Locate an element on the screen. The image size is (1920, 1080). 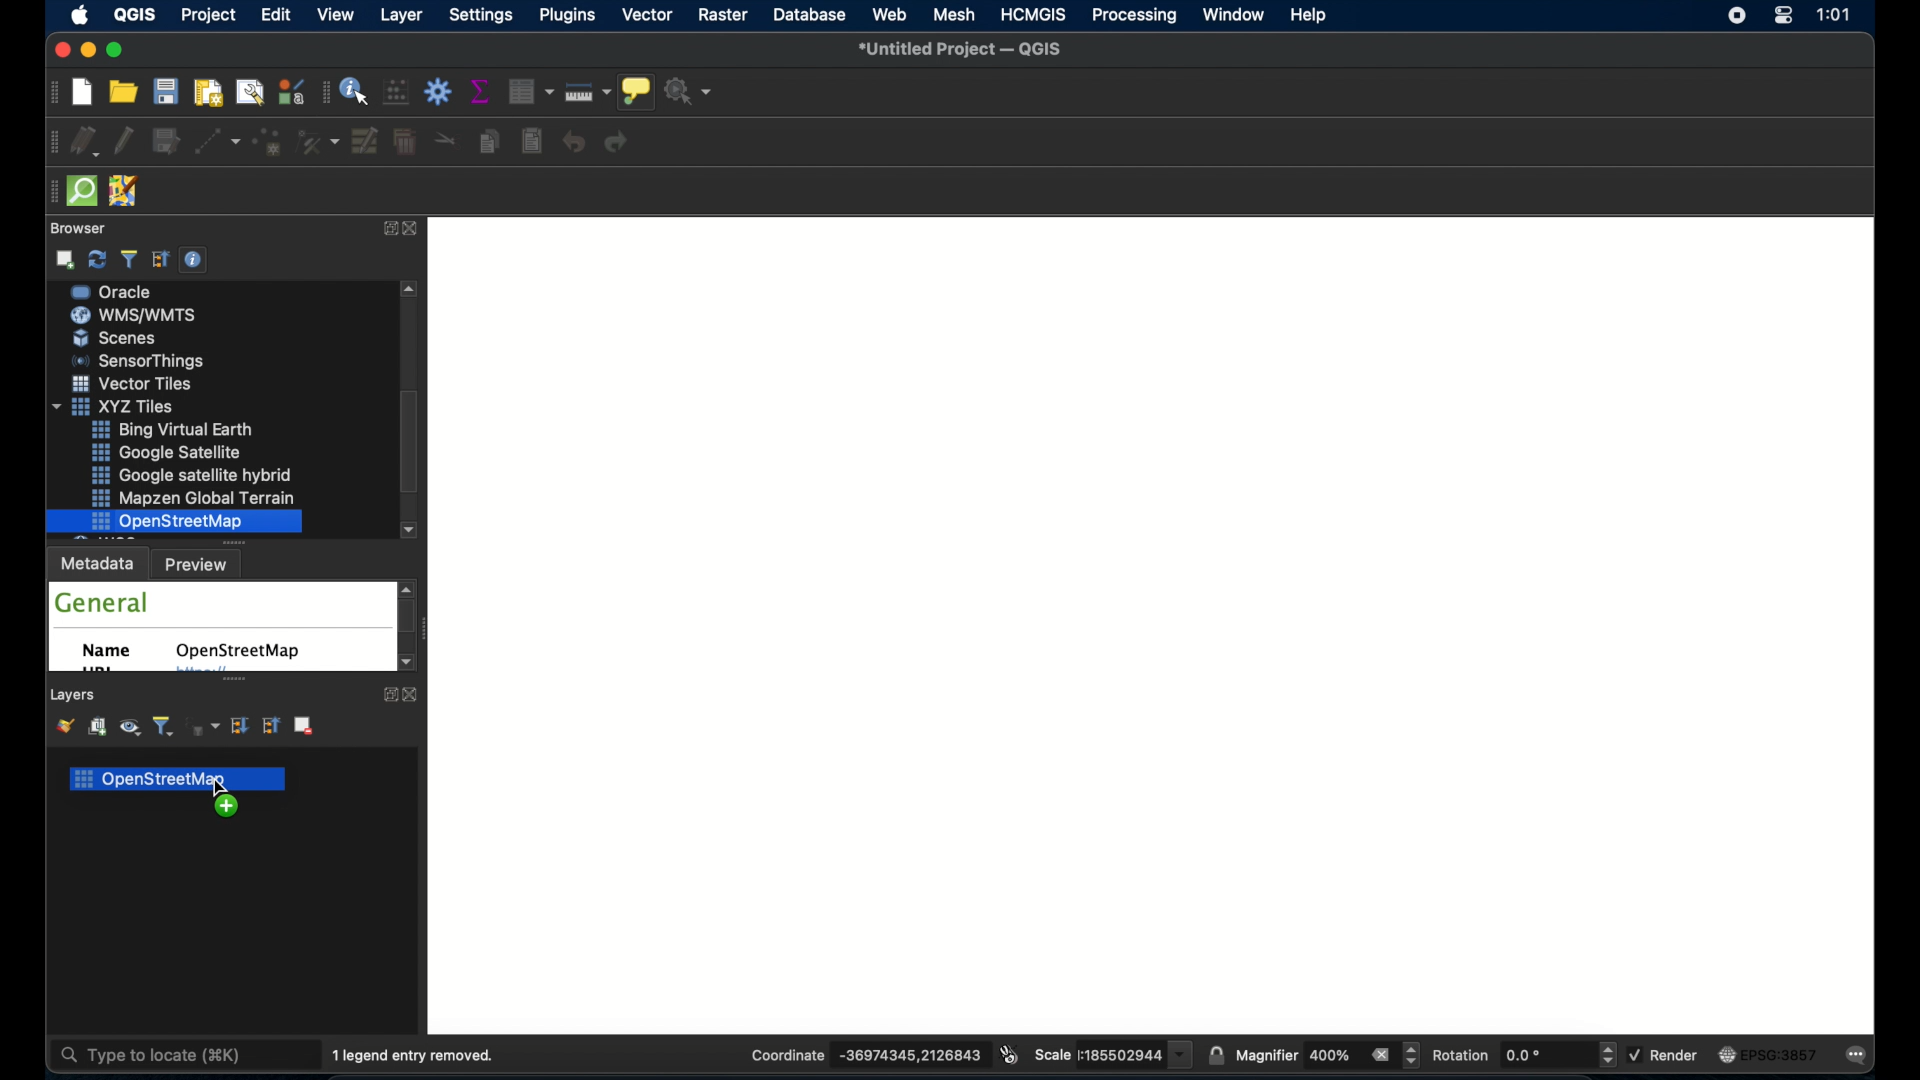
add point feature is located at coordinates (269, 143).